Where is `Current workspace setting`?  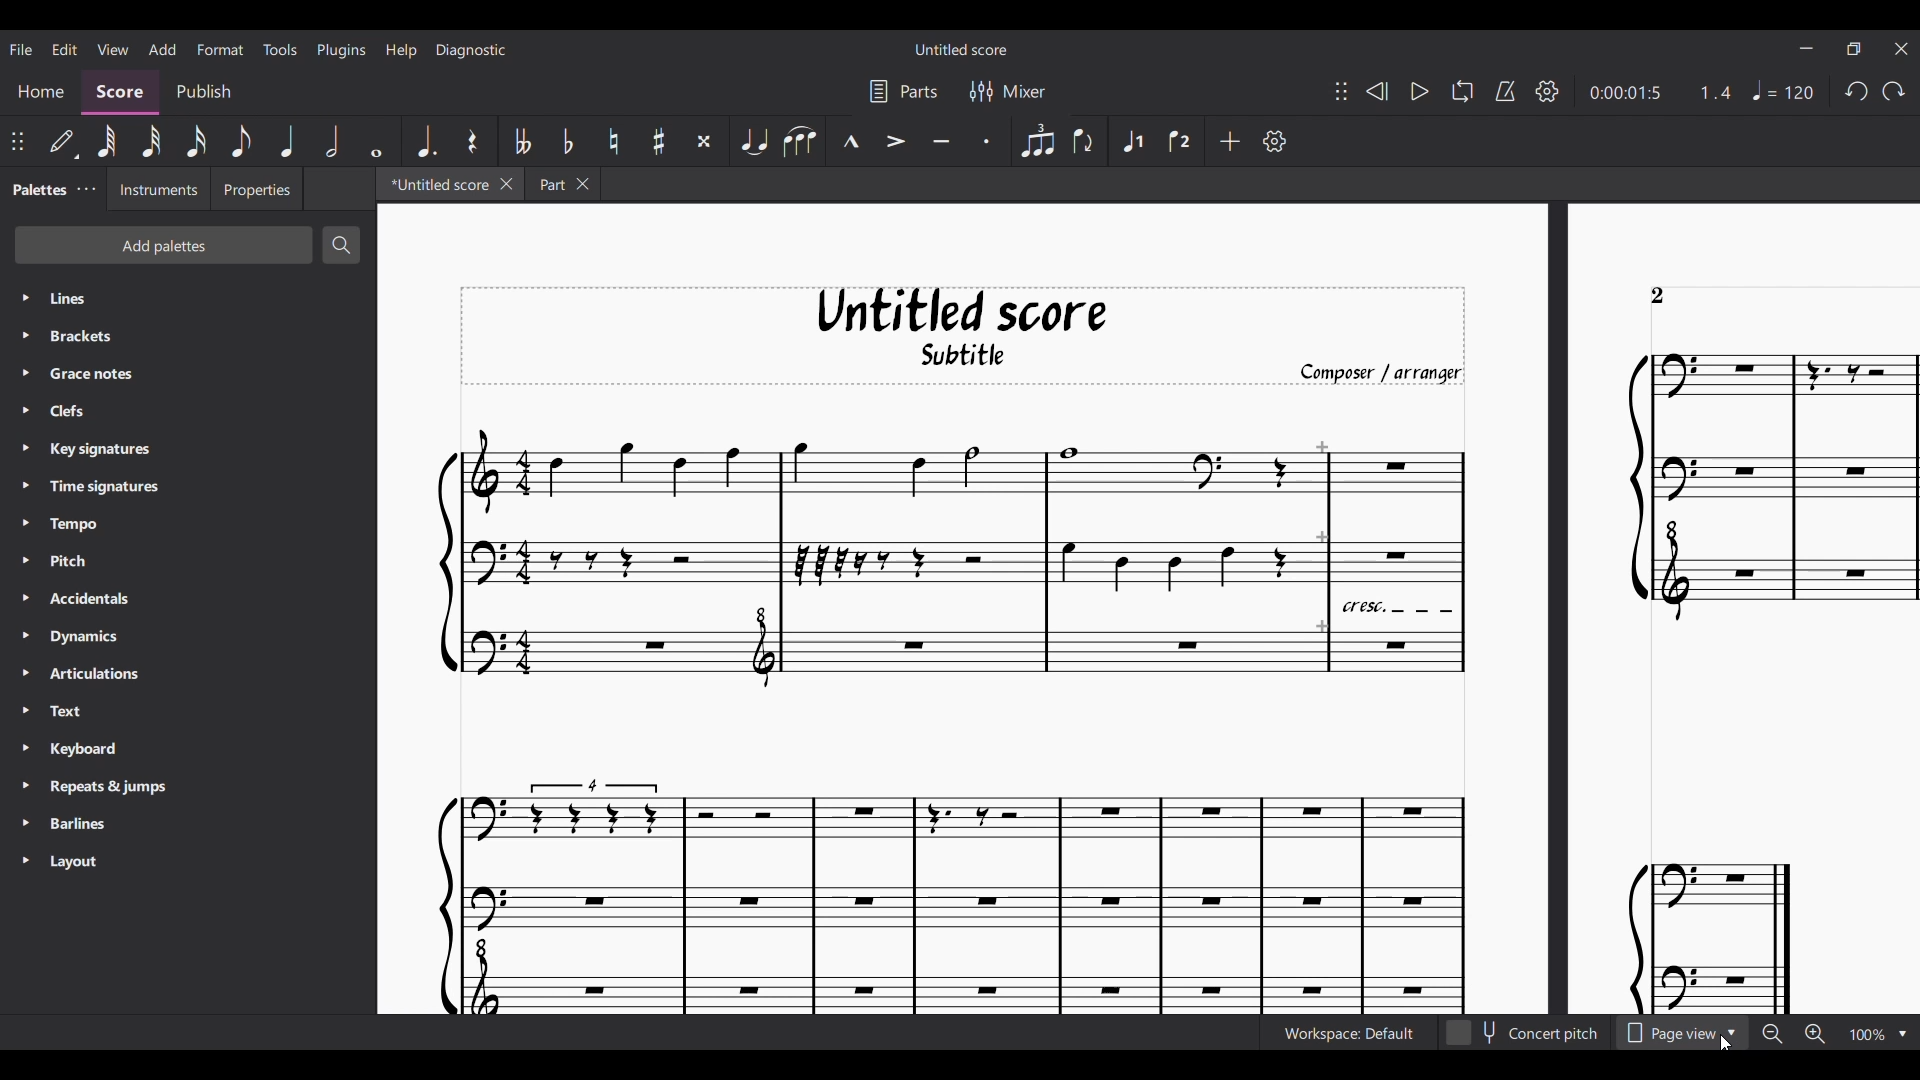
Current workspace setting is located at coordinates (1348, 1033).